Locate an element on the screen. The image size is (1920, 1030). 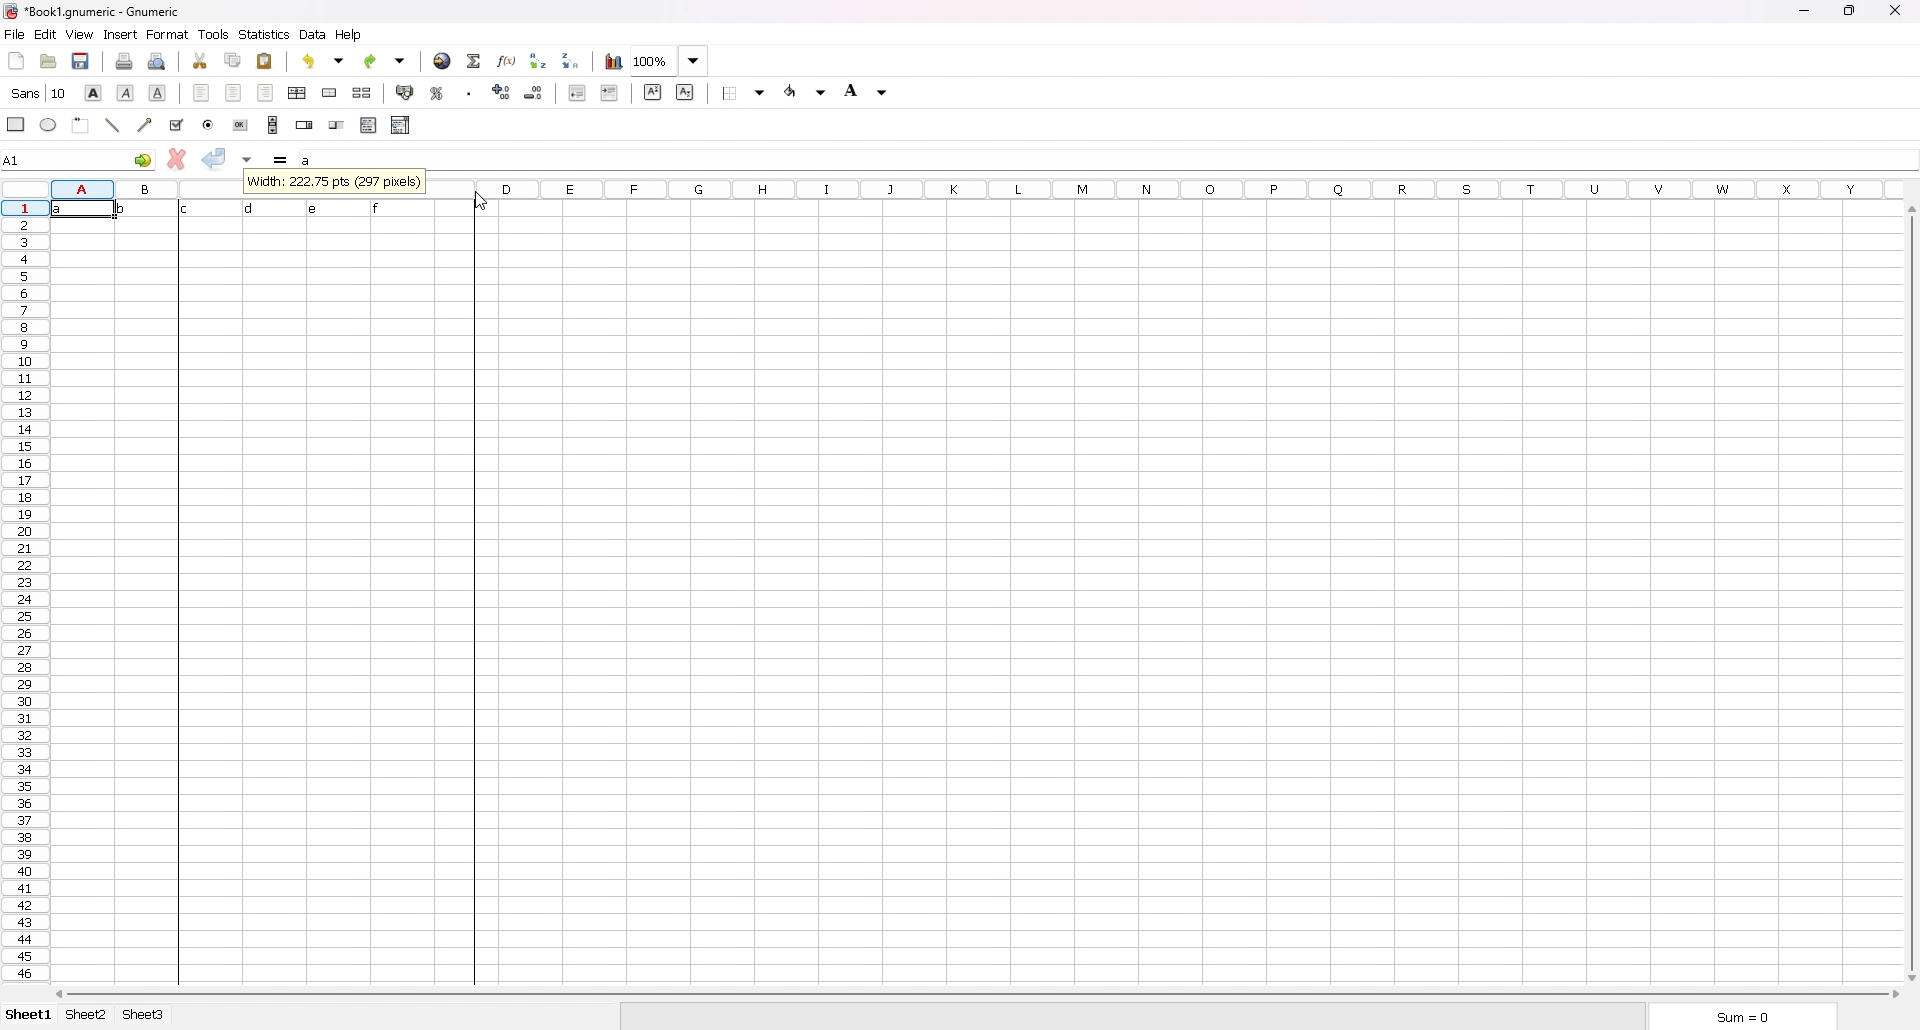
font is located at coordinates (41, 92).